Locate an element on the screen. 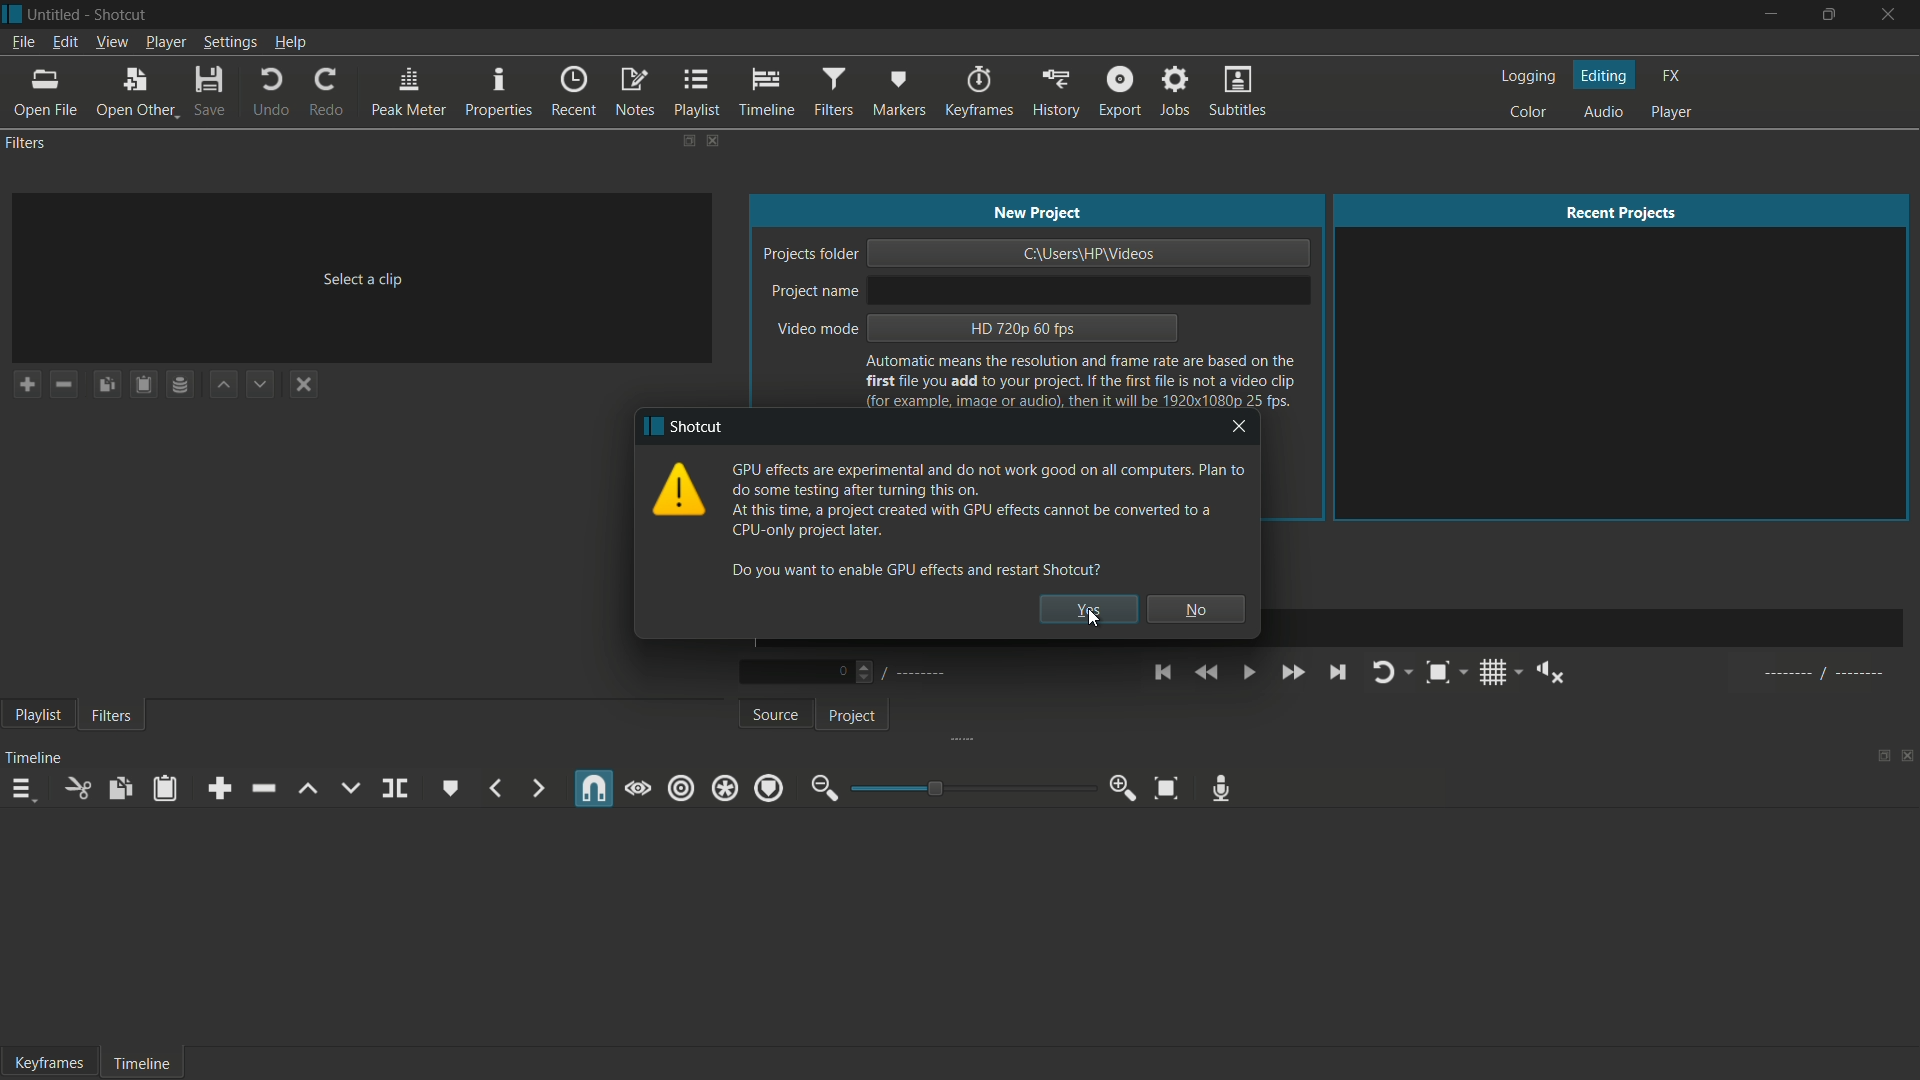  peak meter is located at coordinates (411, 93).